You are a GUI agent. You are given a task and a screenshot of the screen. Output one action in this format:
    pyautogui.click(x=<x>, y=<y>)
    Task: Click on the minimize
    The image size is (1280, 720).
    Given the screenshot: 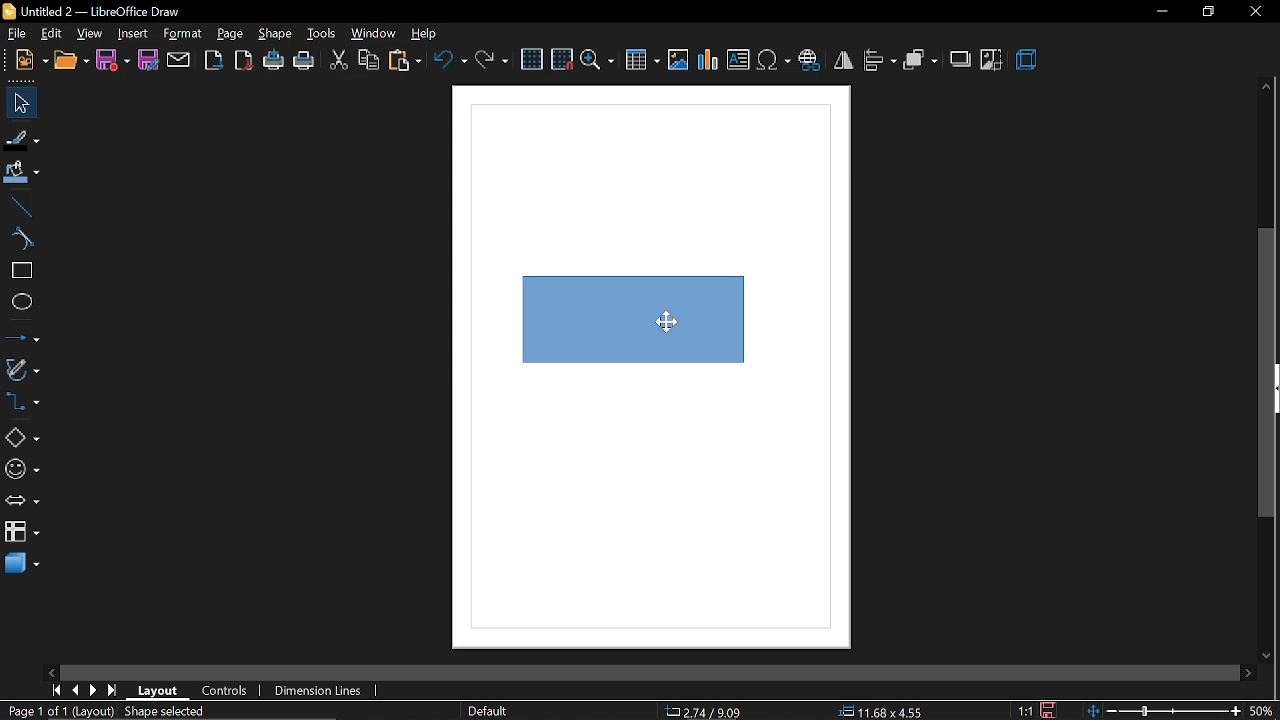 What is the action you would take?
    pyautogui.click(x=1160, y=12)
    